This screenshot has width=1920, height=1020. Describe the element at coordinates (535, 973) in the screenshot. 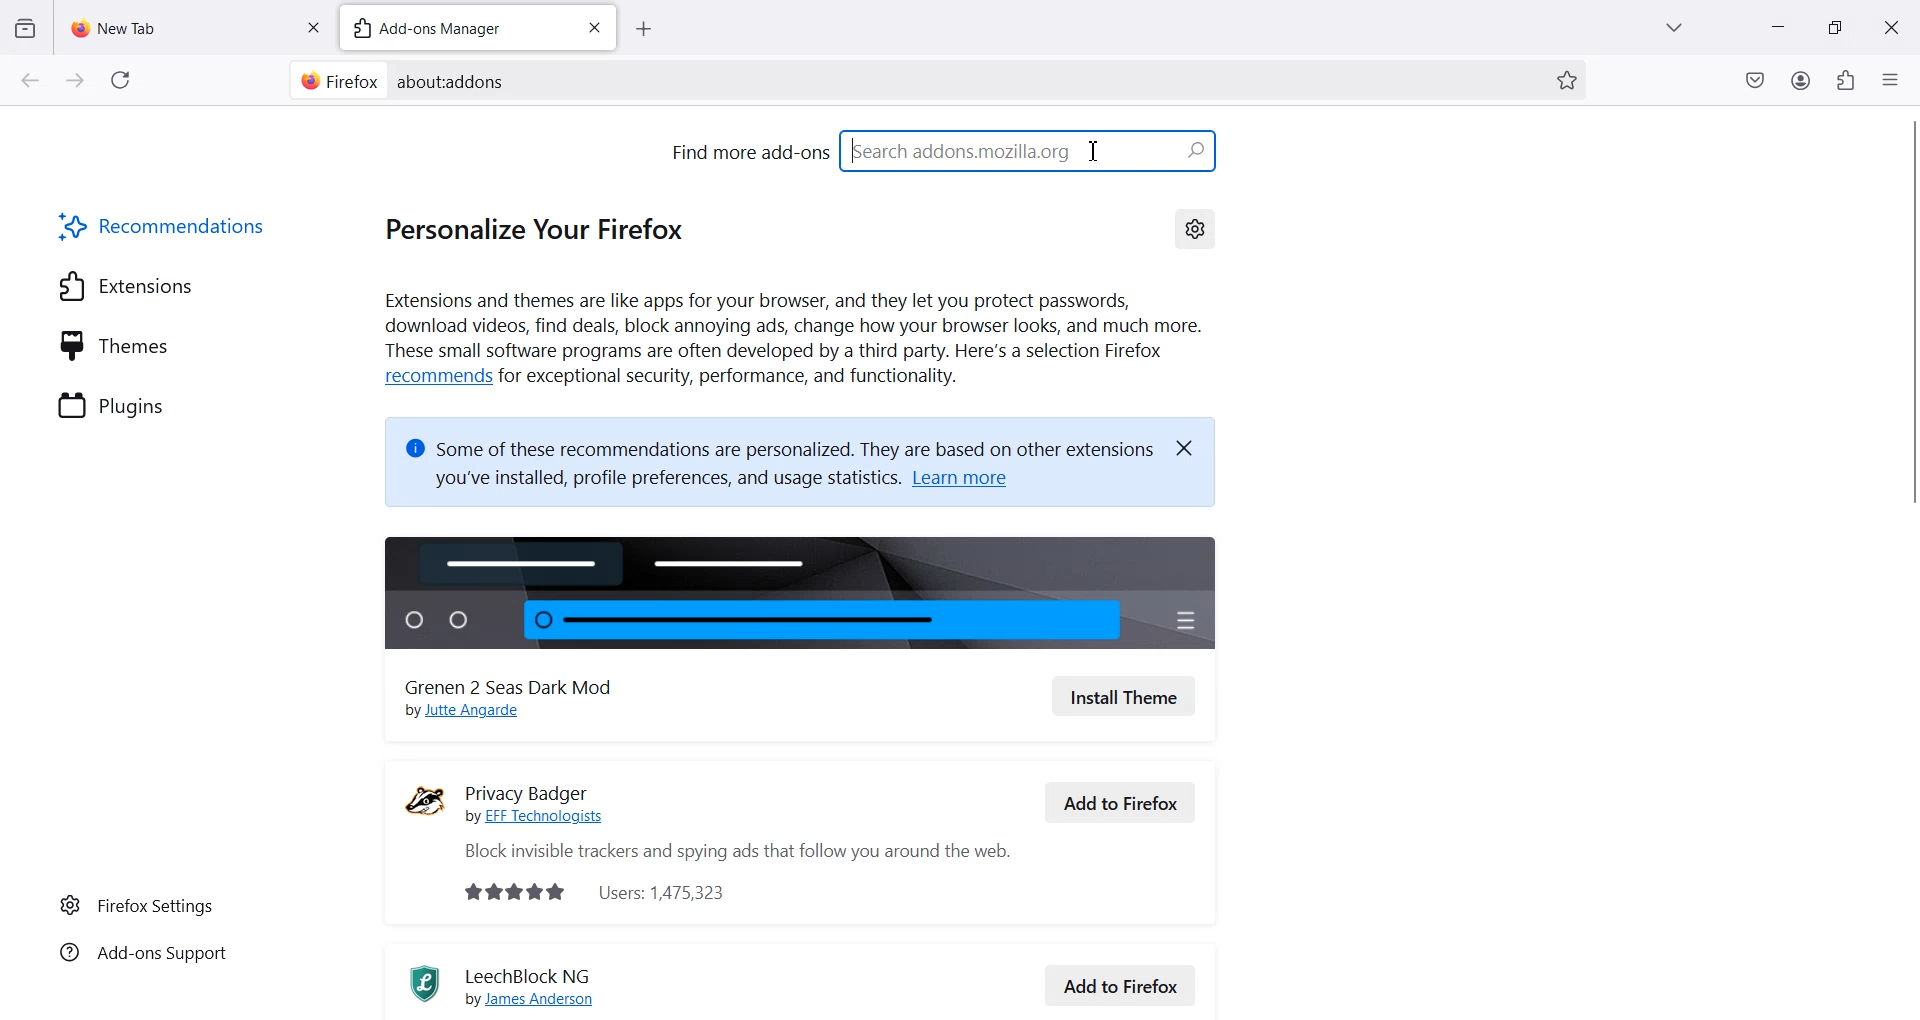

I see `LeechBlock NG` at that location.